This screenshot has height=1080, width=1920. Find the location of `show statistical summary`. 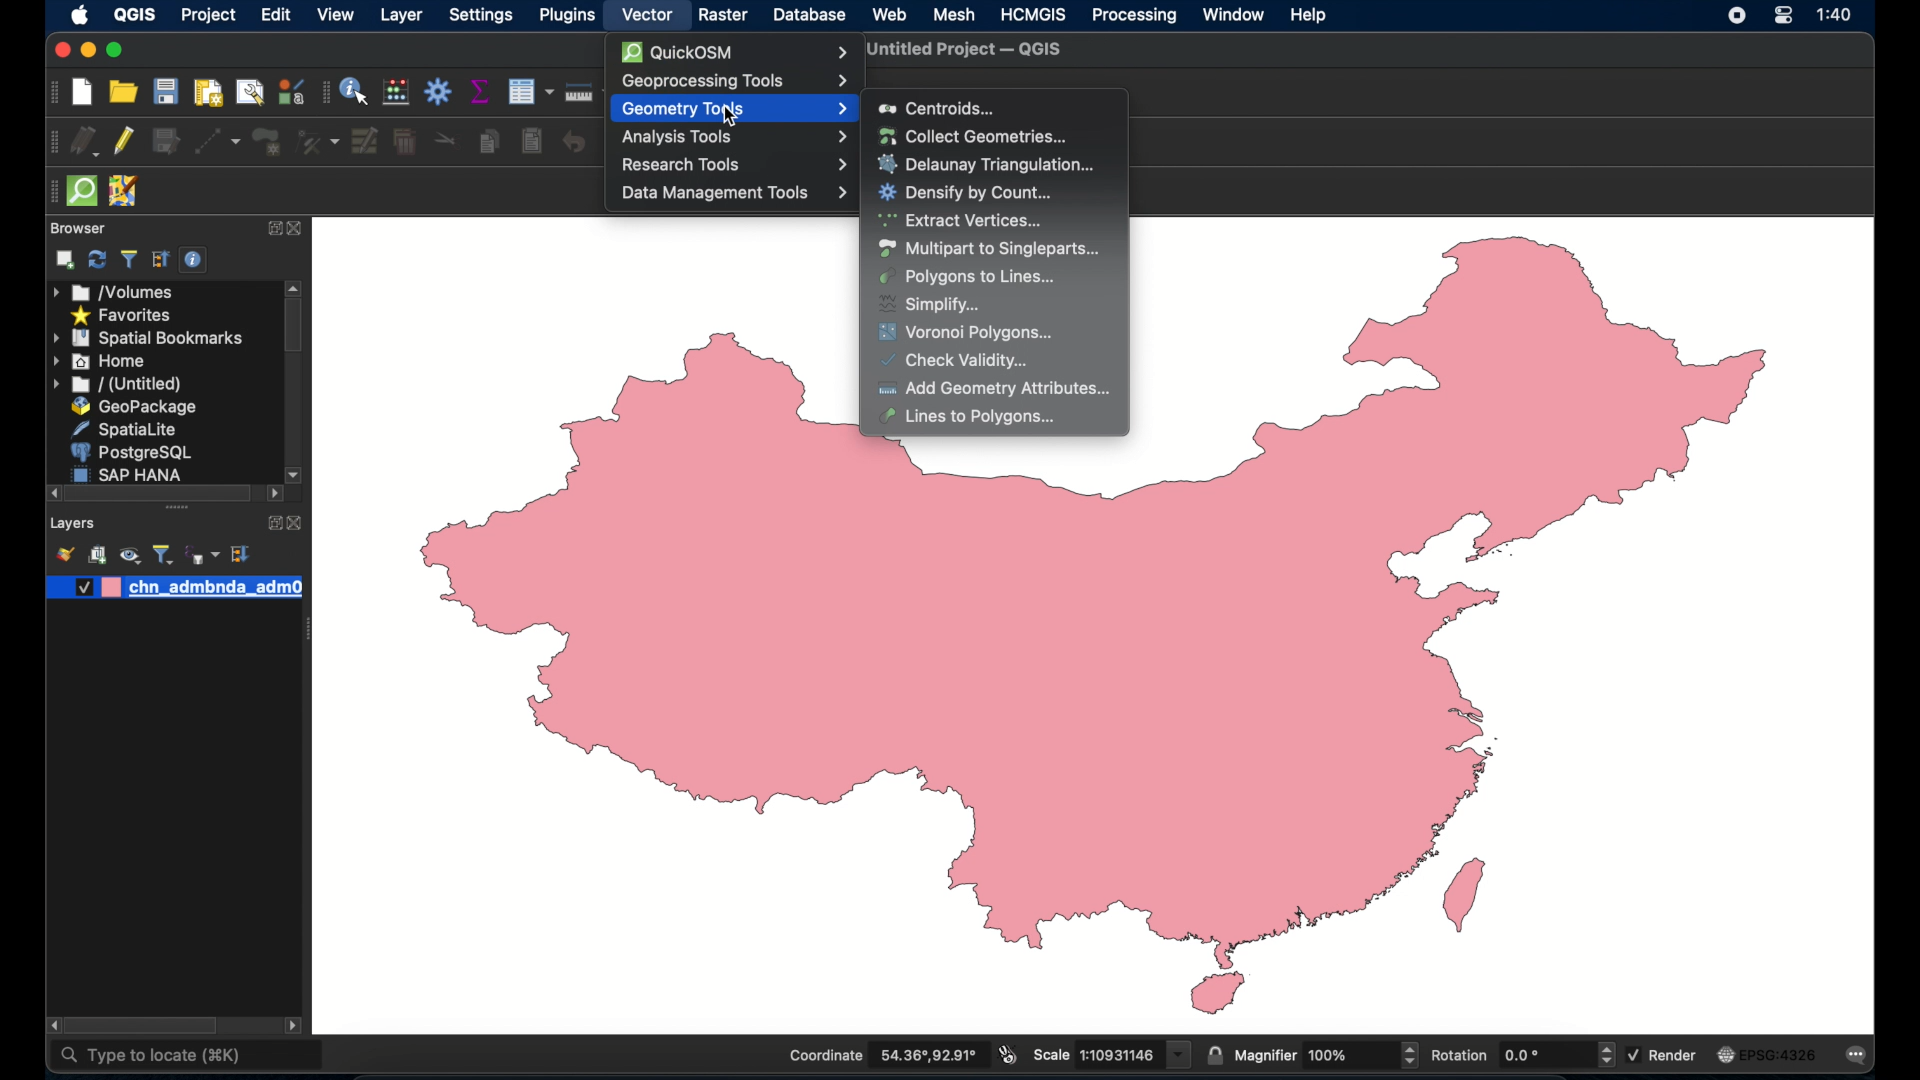

show statistical summary is located at coordinates (477, 90).